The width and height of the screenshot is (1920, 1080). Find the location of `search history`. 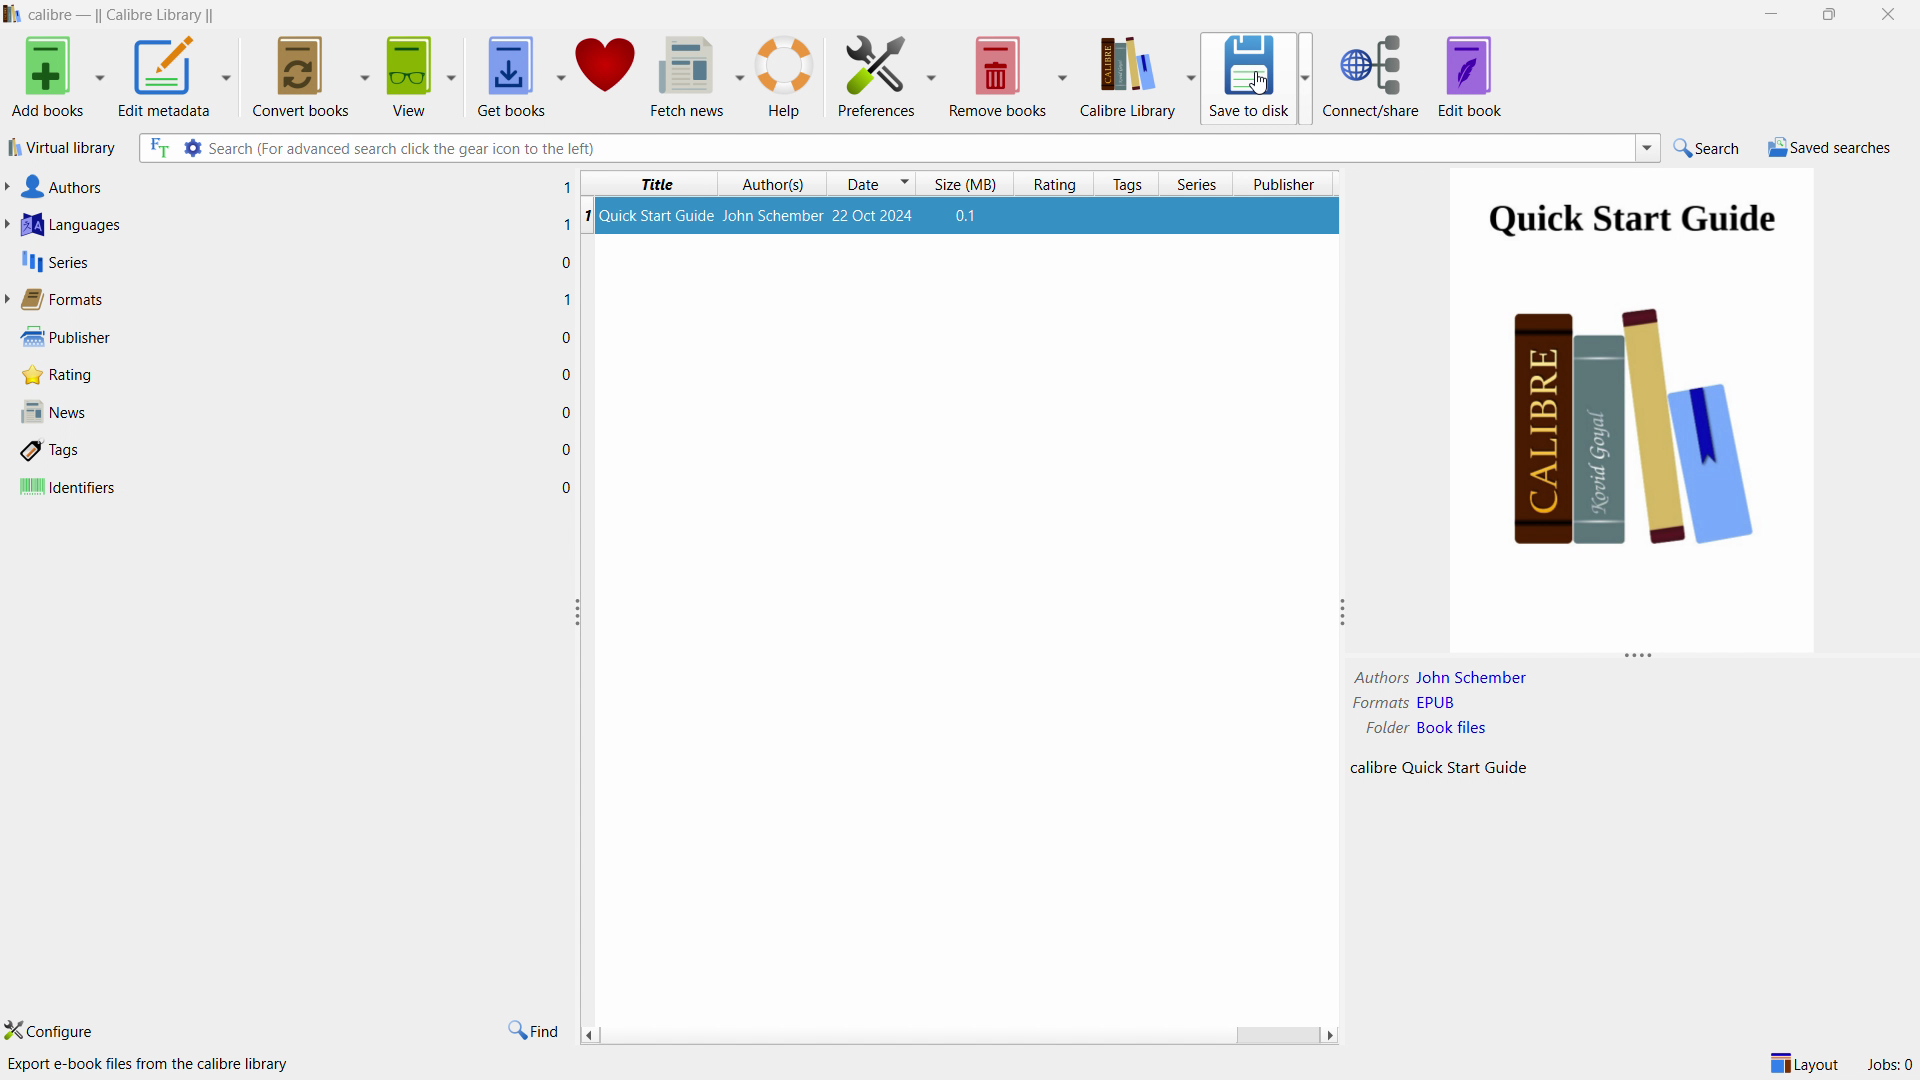

search history is located at coordinates (1647, 147).